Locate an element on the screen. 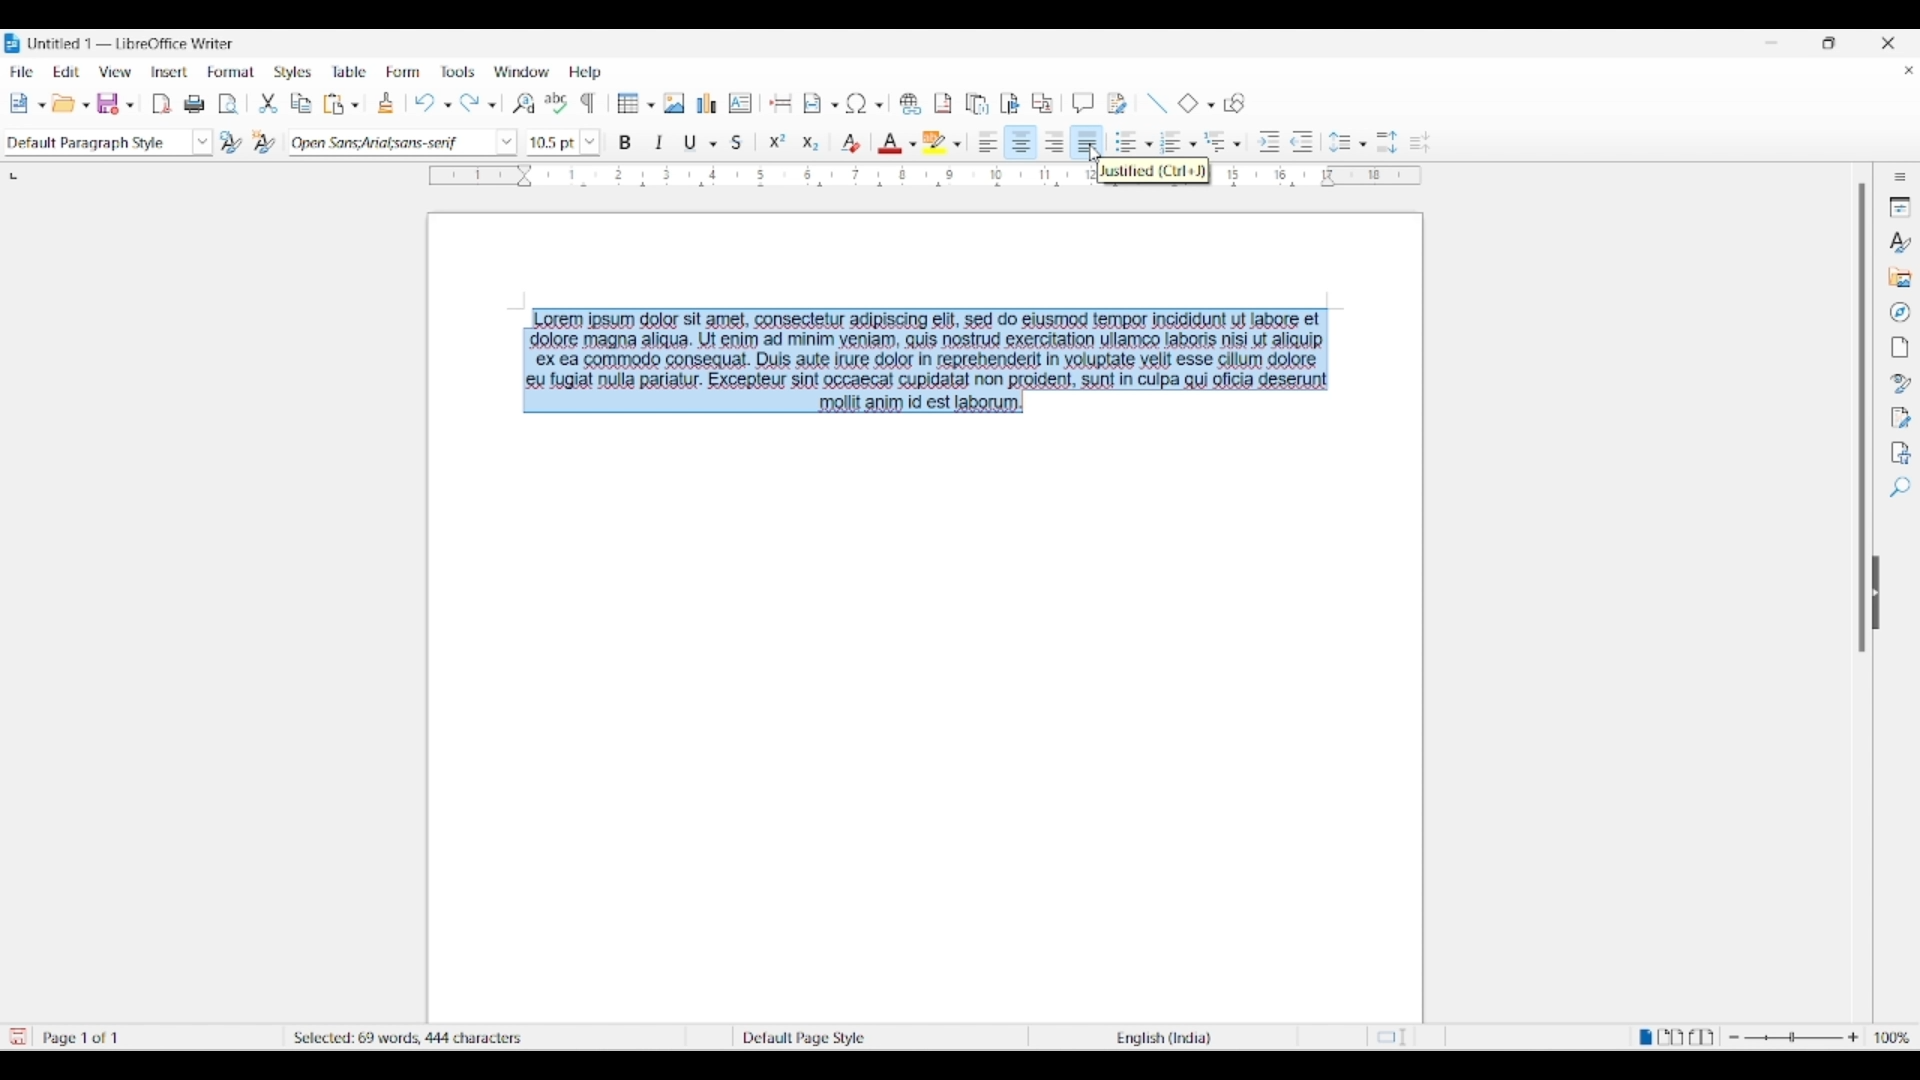 The height and width of the screenshot is (1080, 1920). Show track changes functions is located at coordinates (1118, 104).